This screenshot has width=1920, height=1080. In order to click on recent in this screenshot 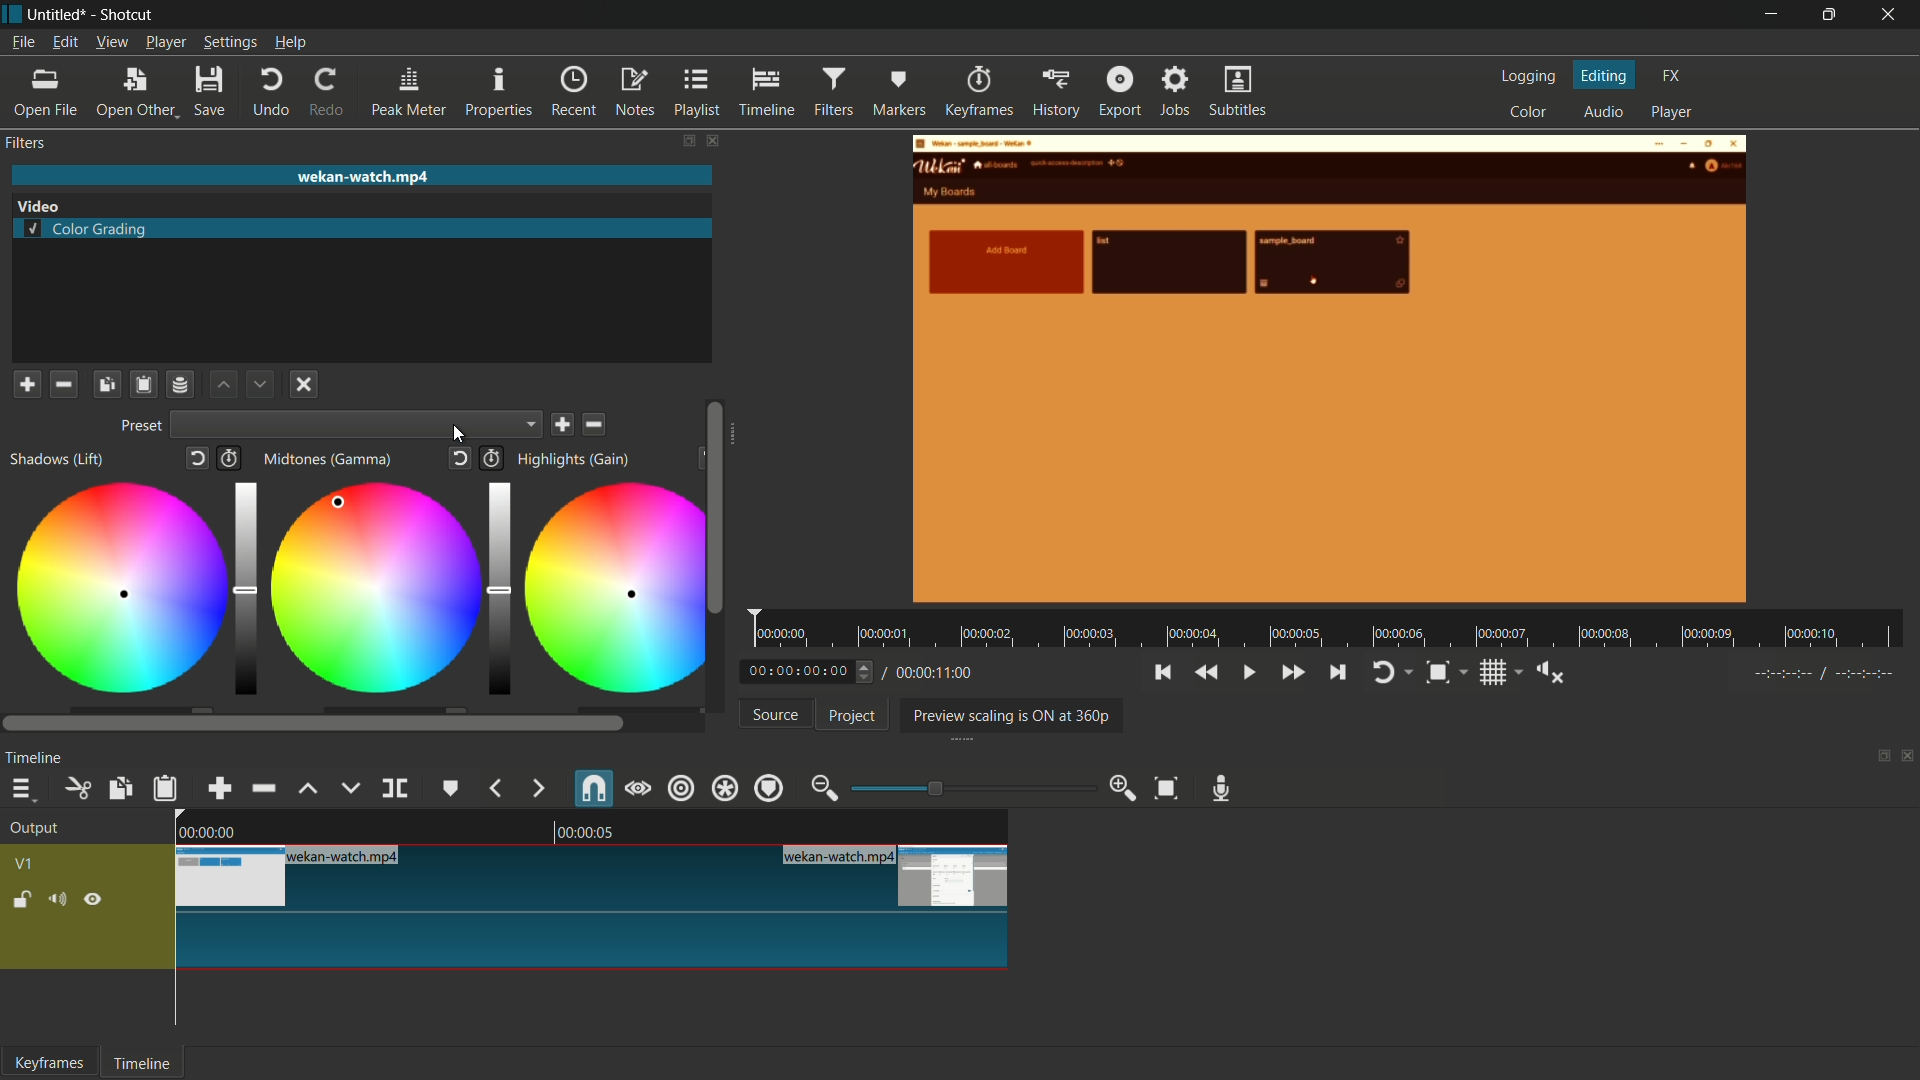, I will do `click(574, 92)`.